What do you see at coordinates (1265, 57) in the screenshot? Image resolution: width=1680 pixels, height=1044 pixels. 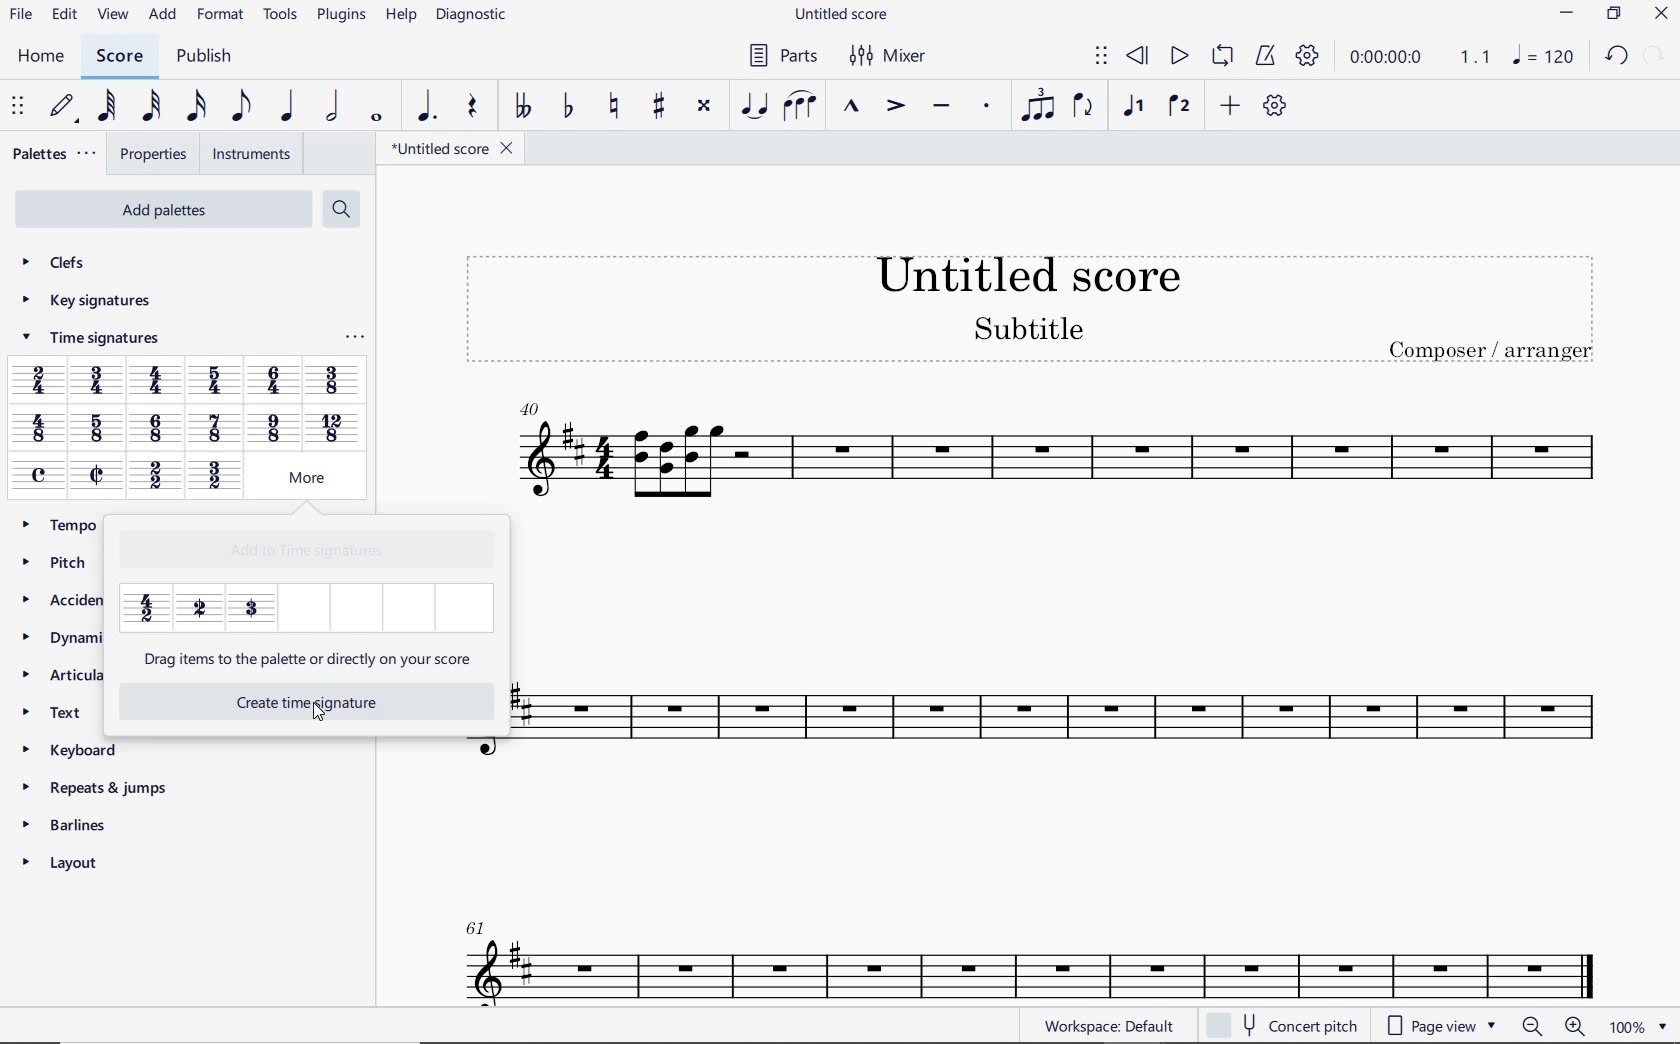 I see `METRONOME` at bounding box center [1265, 57].